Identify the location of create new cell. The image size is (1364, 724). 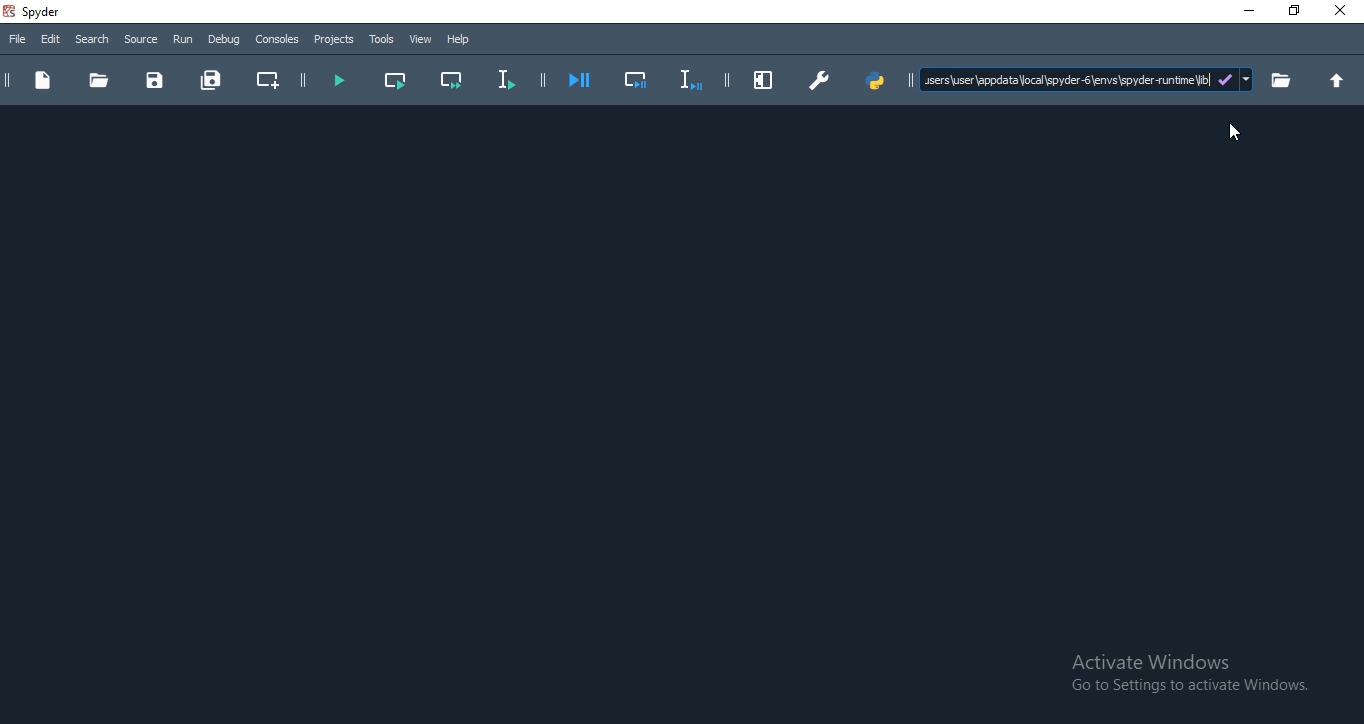
(267, 79).